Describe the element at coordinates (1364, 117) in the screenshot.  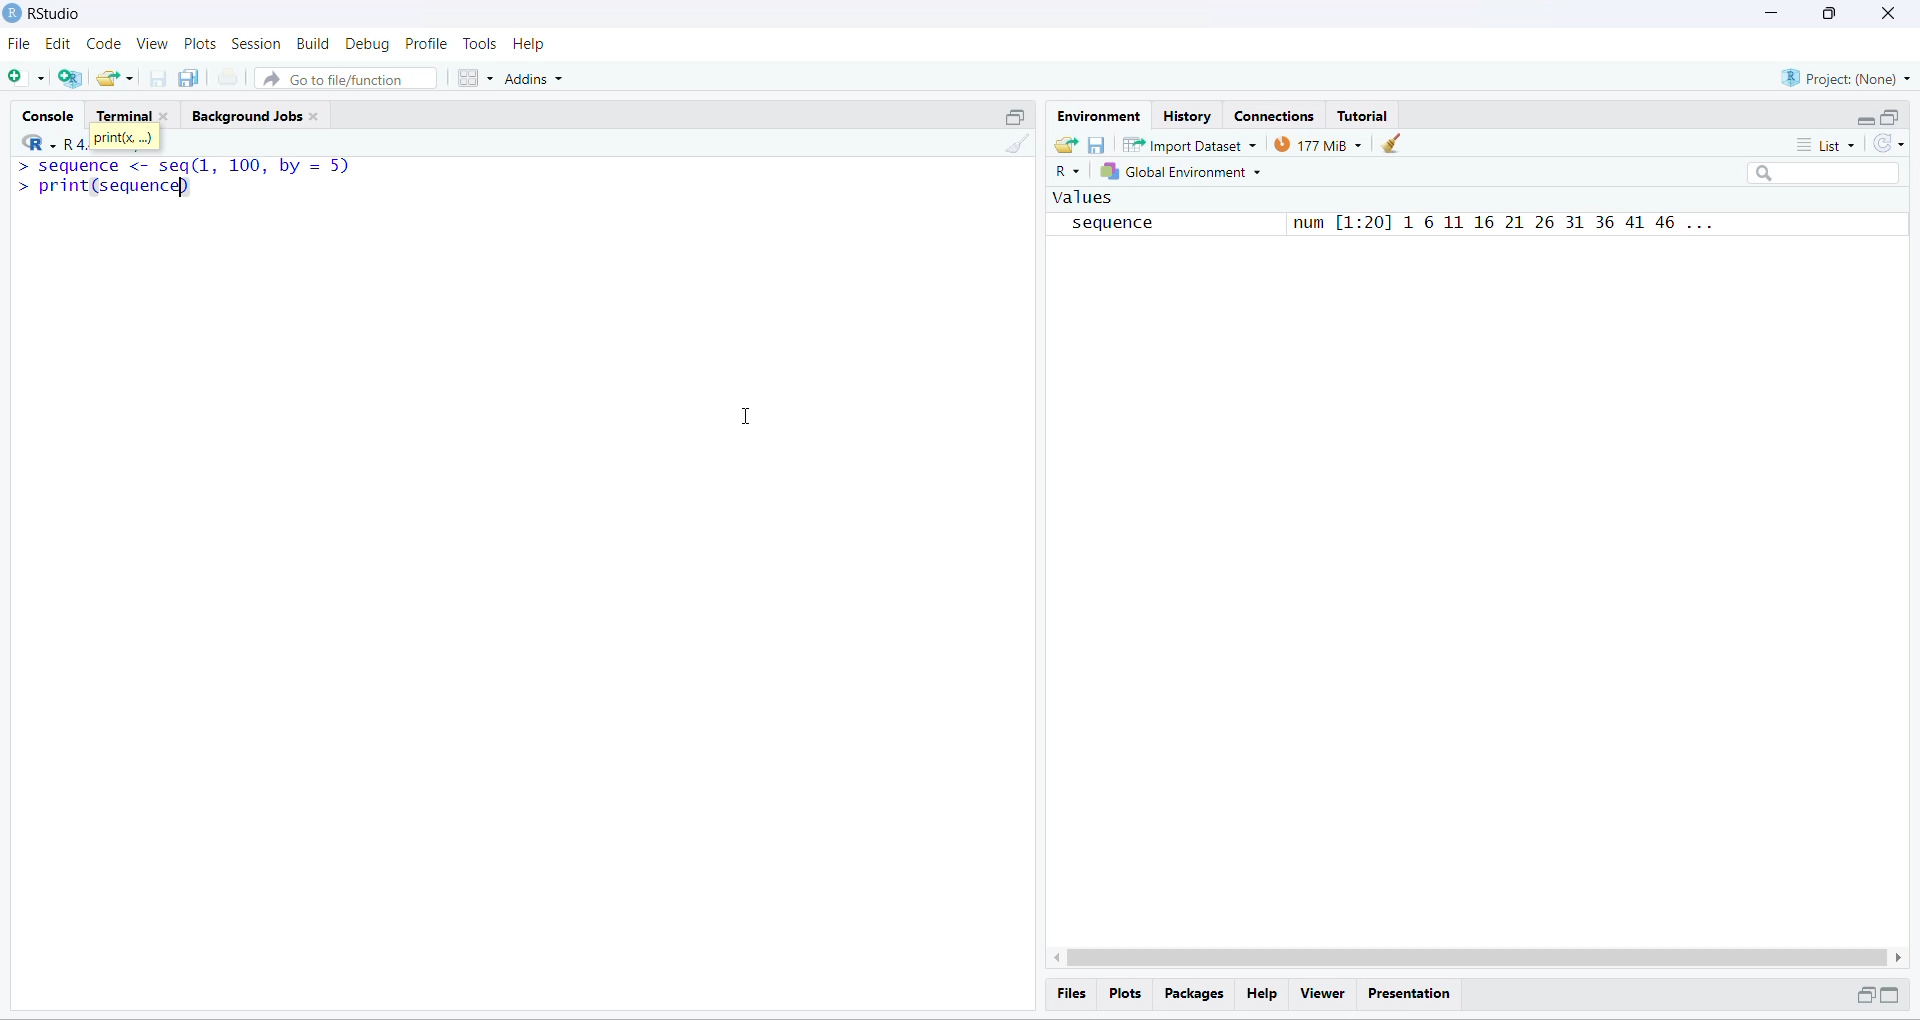
I see `tutorial` at that location.